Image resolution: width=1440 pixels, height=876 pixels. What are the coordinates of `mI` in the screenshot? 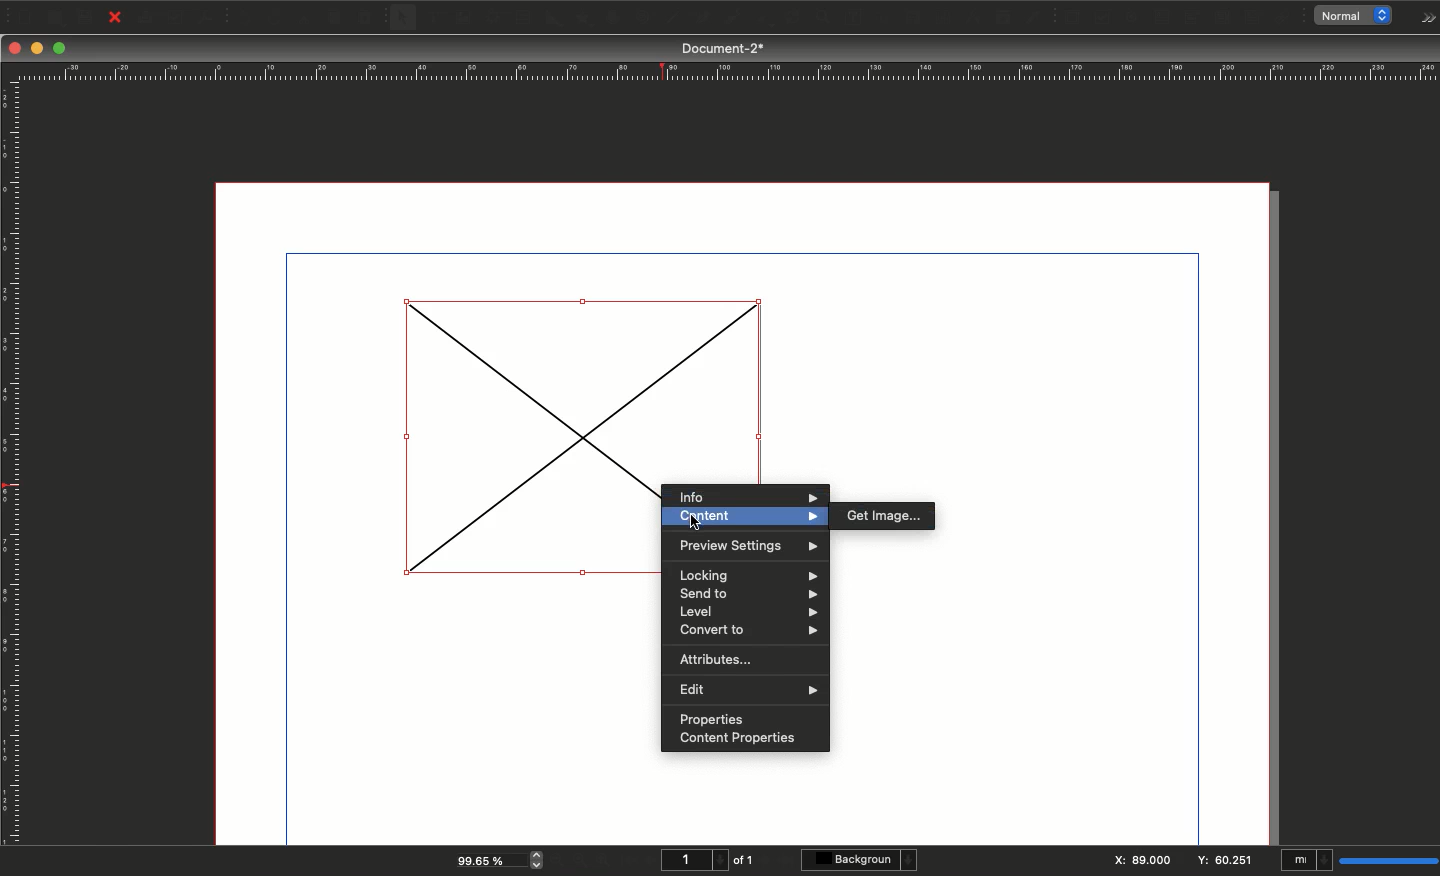 It's located at (1307, 862).